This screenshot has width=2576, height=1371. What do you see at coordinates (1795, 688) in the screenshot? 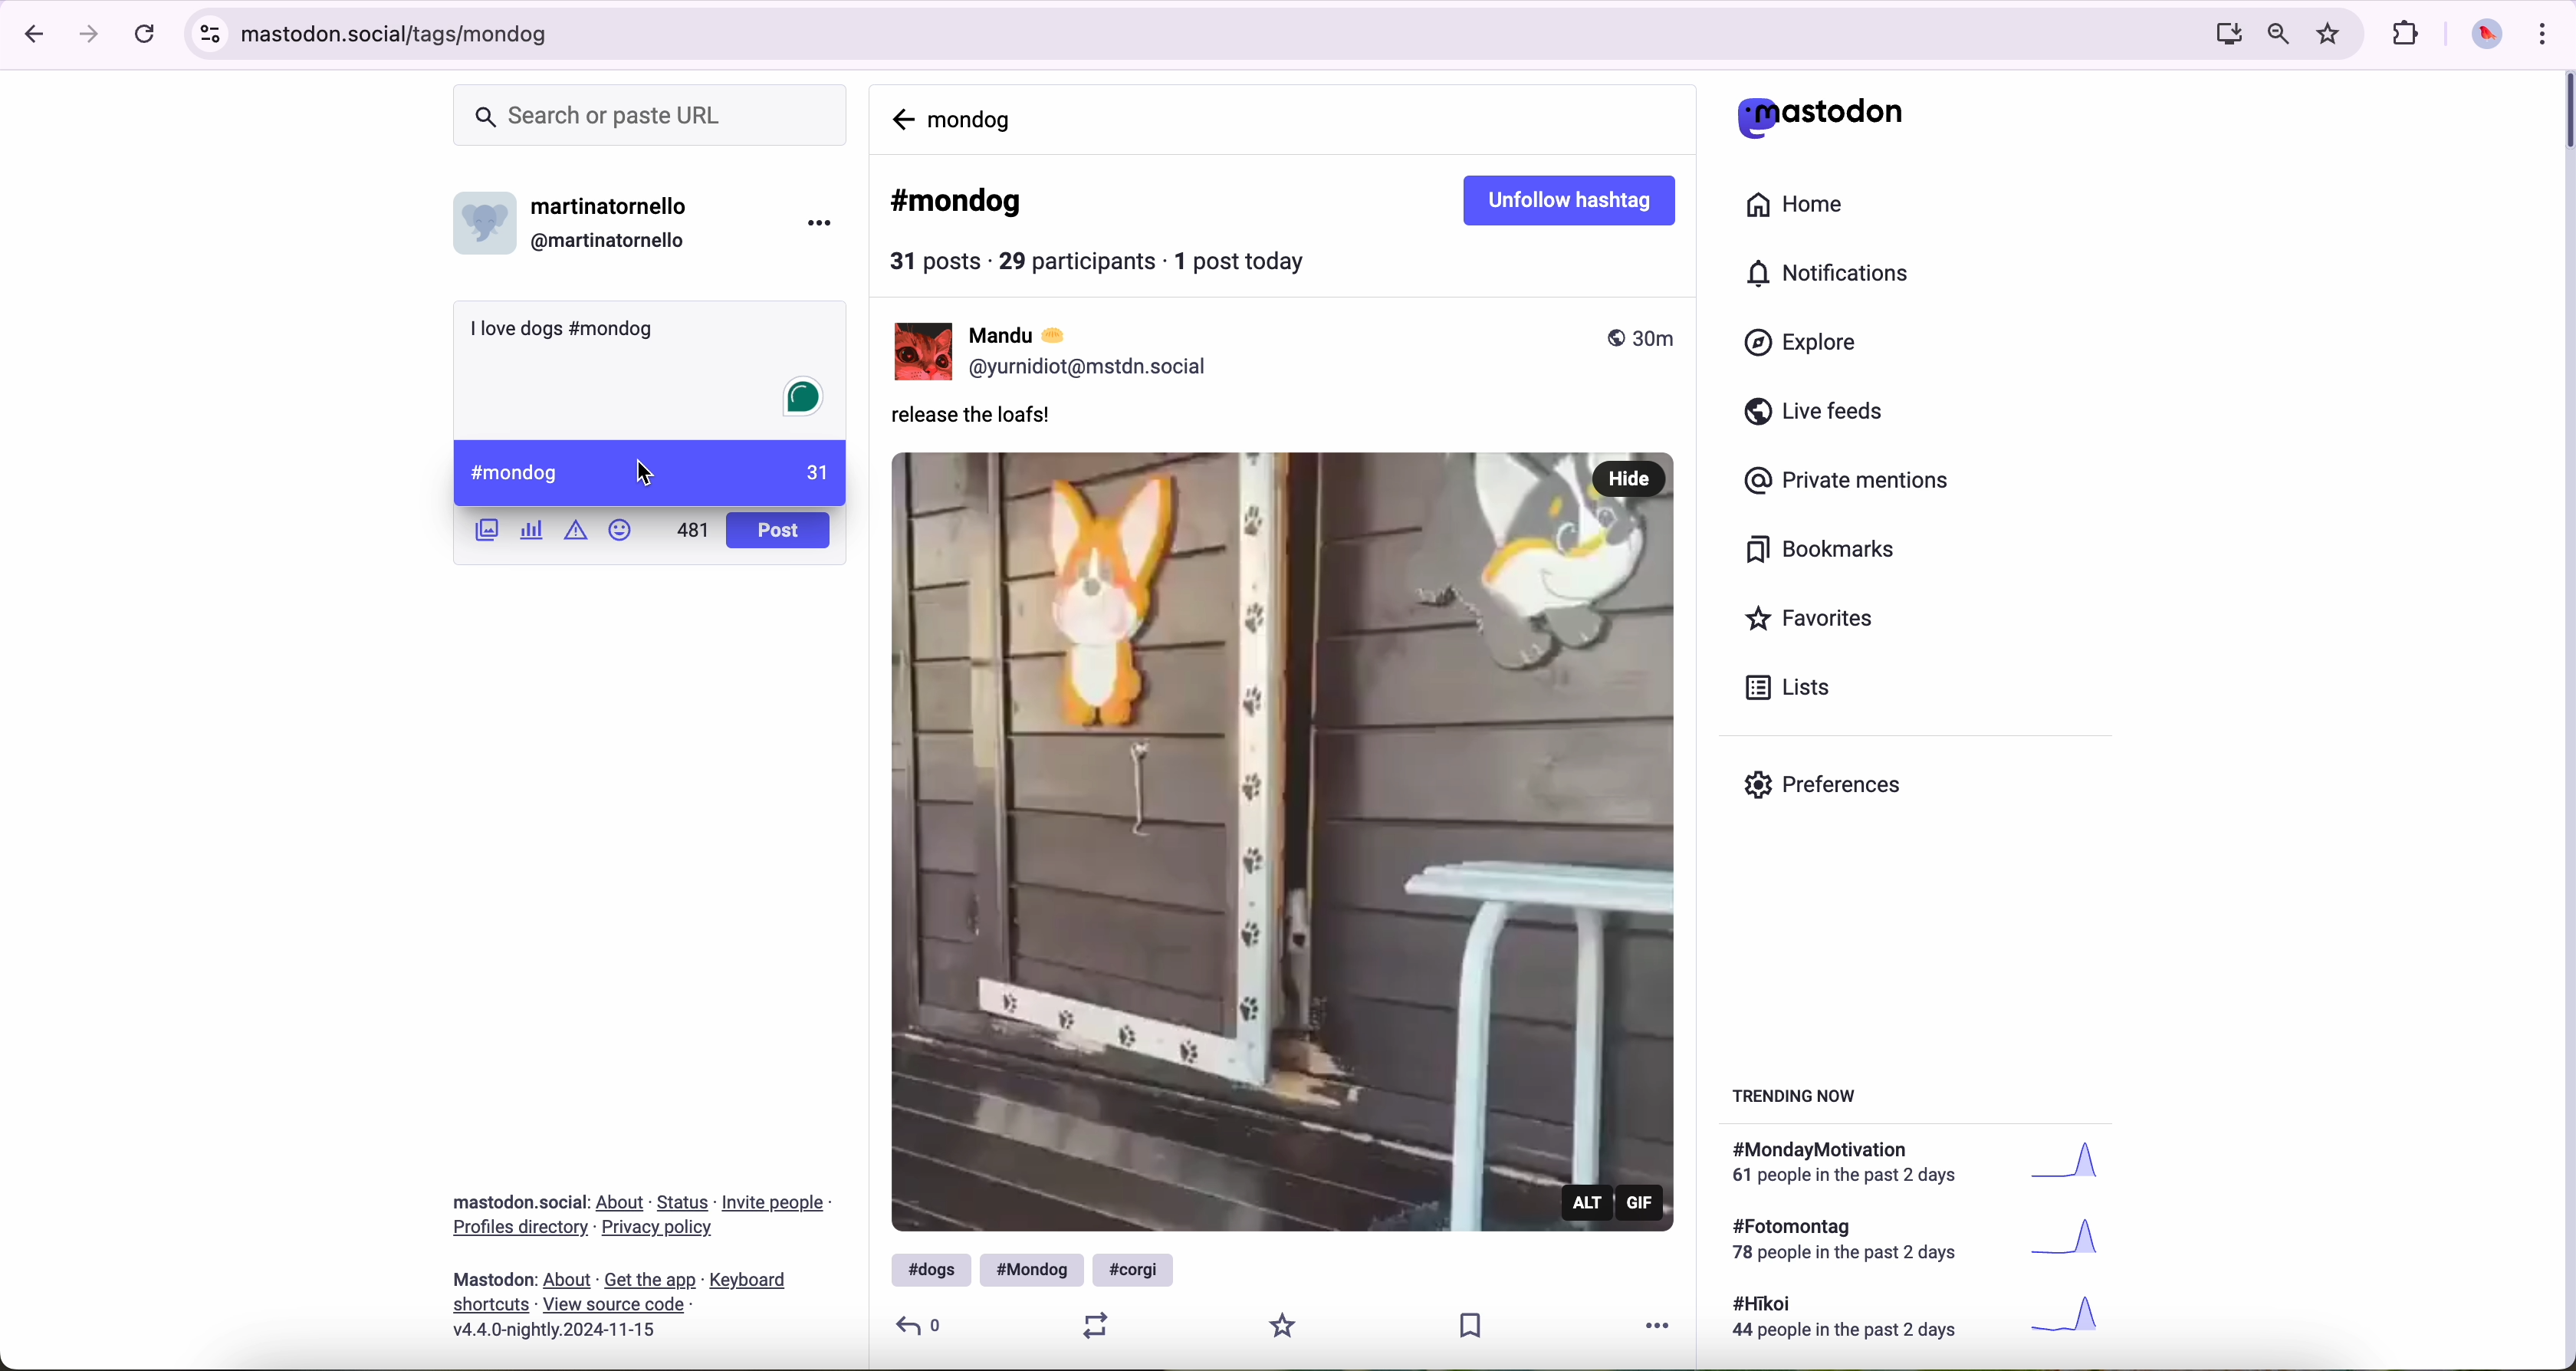
I see `lists` at bounding box center [1795, 688].